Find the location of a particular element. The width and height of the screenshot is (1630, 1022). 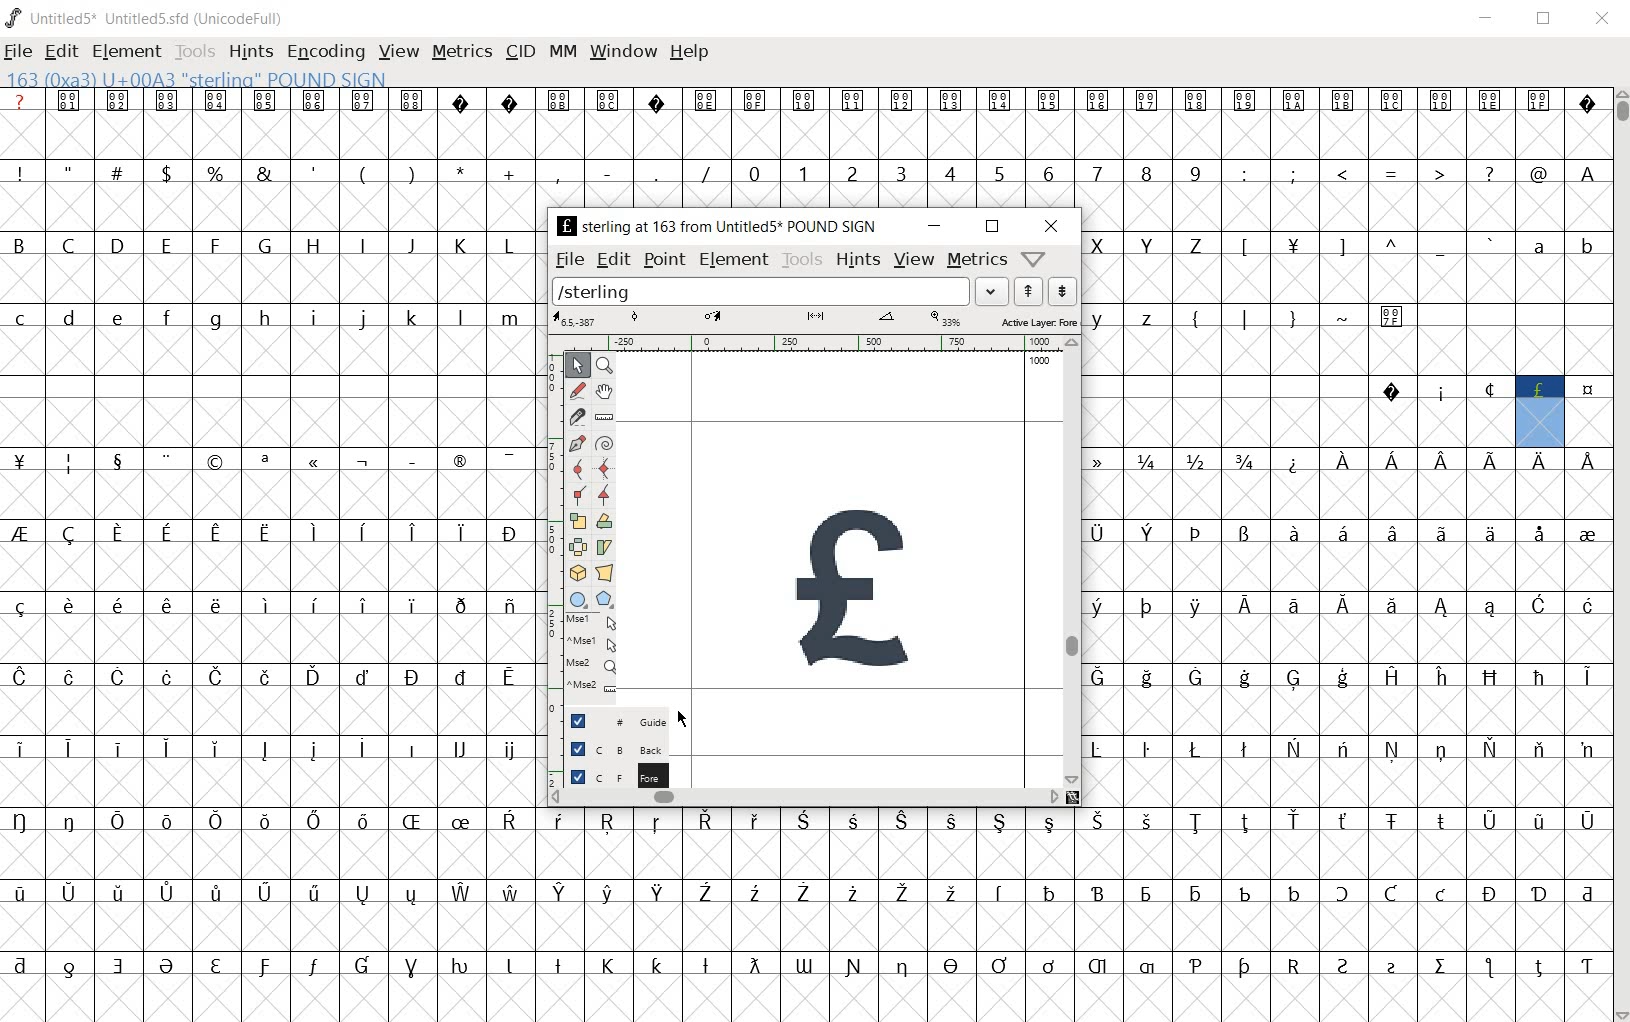

pen is located at coordinates (578, 446).